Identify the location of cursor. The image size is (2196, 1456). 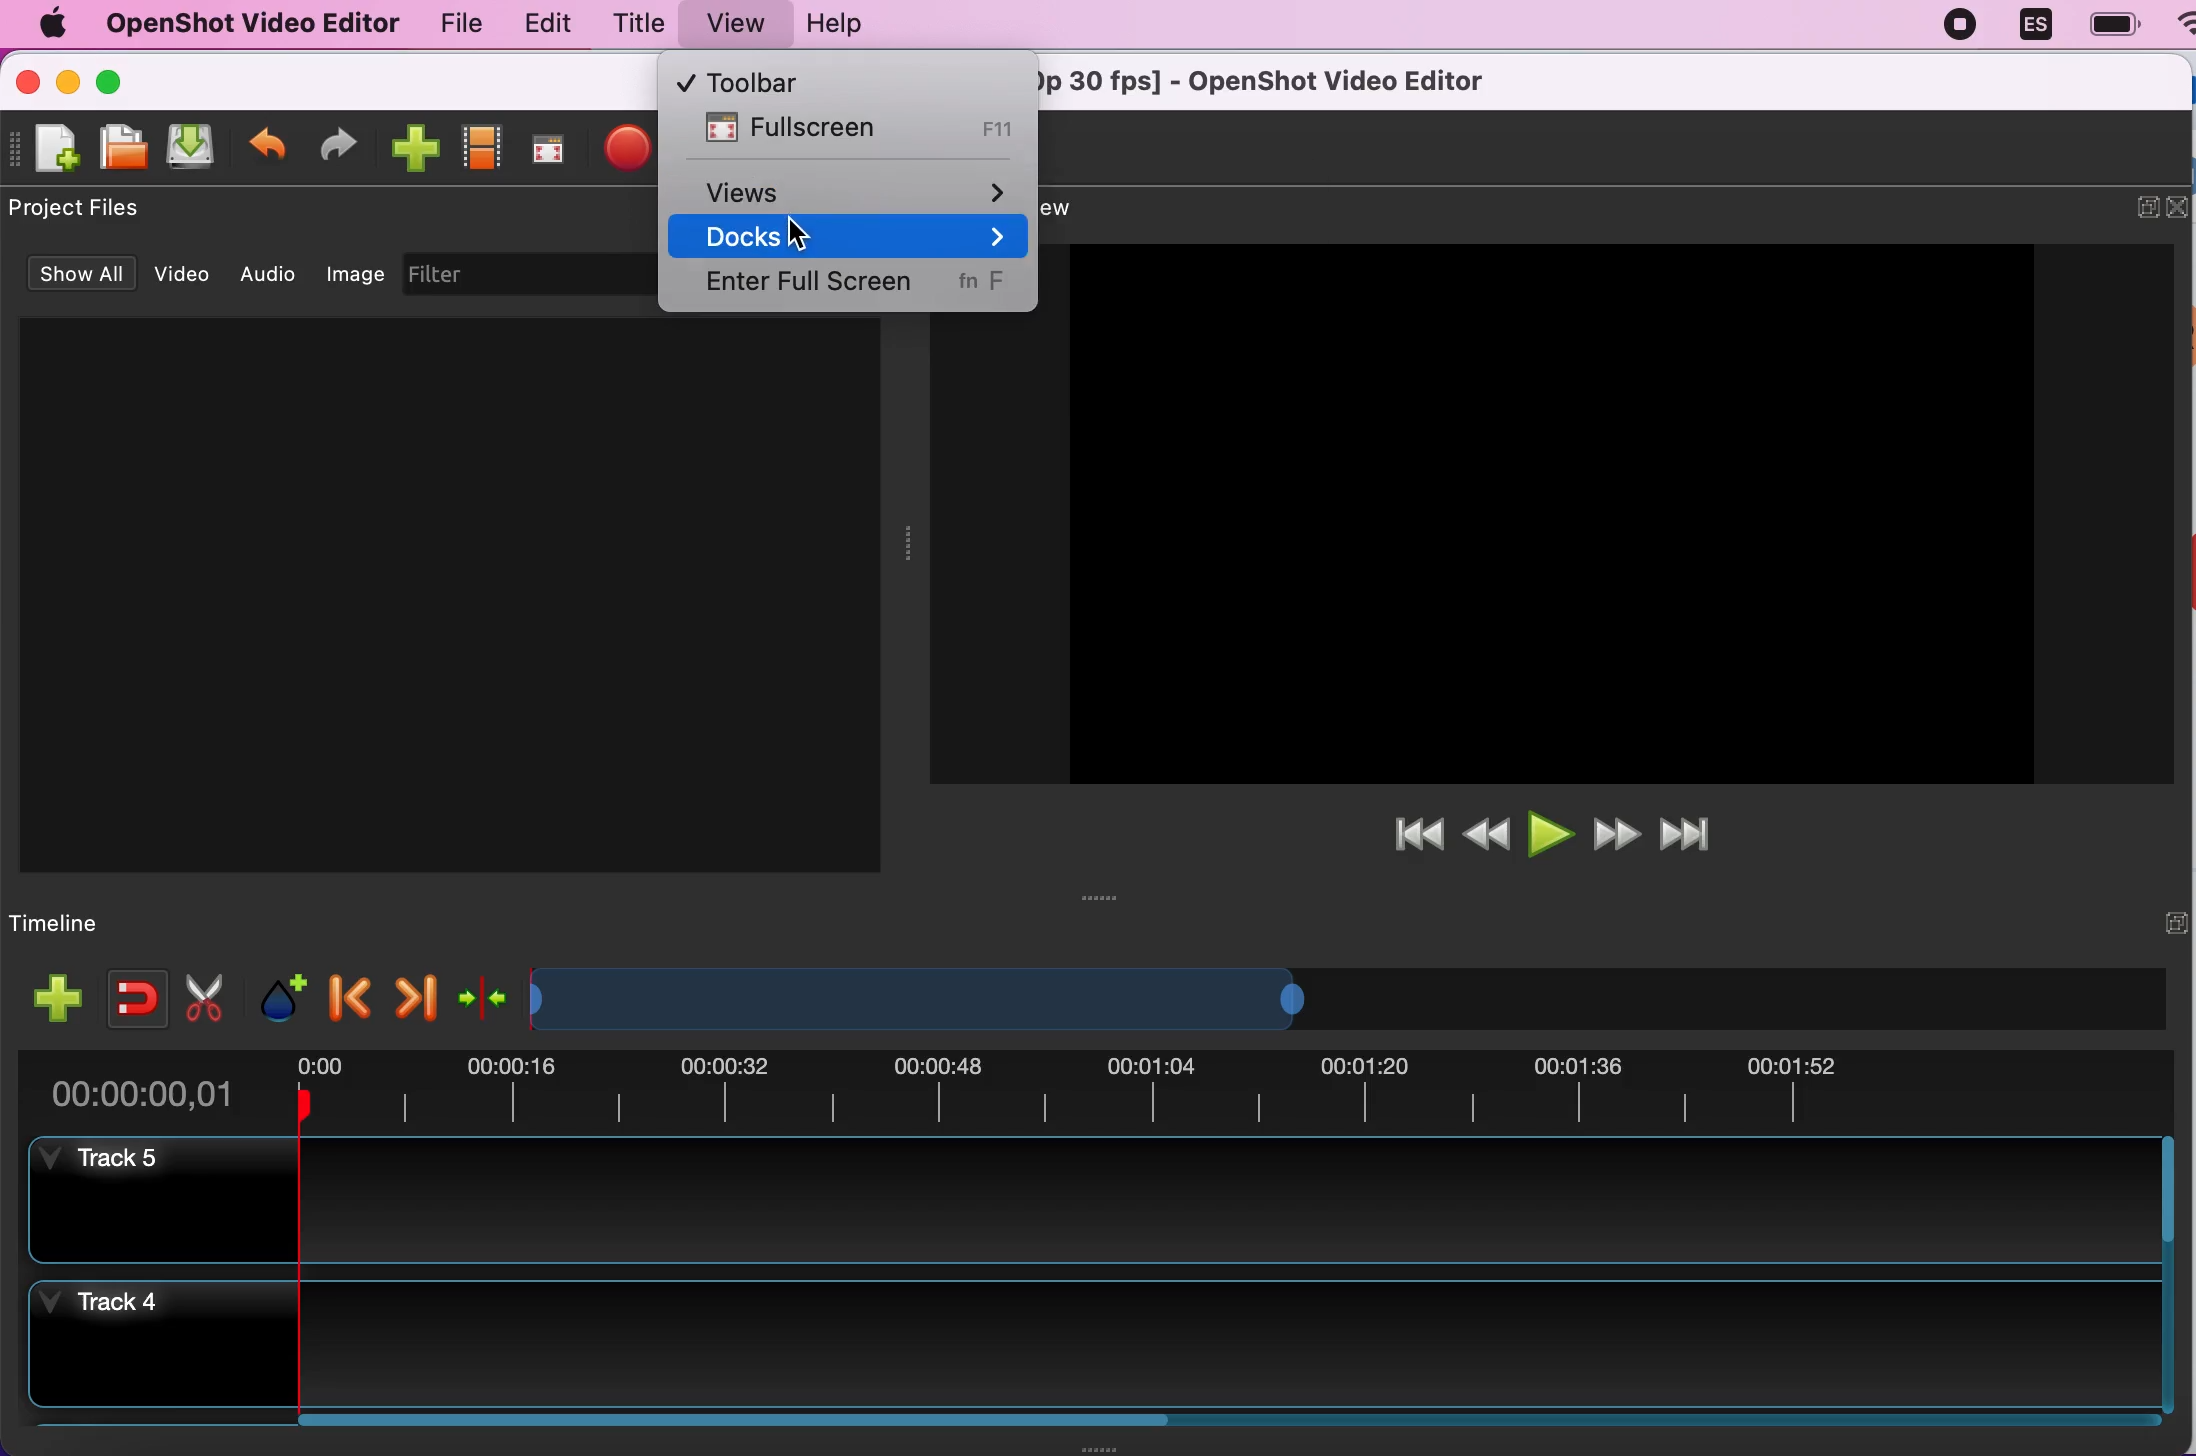
(803, 234).